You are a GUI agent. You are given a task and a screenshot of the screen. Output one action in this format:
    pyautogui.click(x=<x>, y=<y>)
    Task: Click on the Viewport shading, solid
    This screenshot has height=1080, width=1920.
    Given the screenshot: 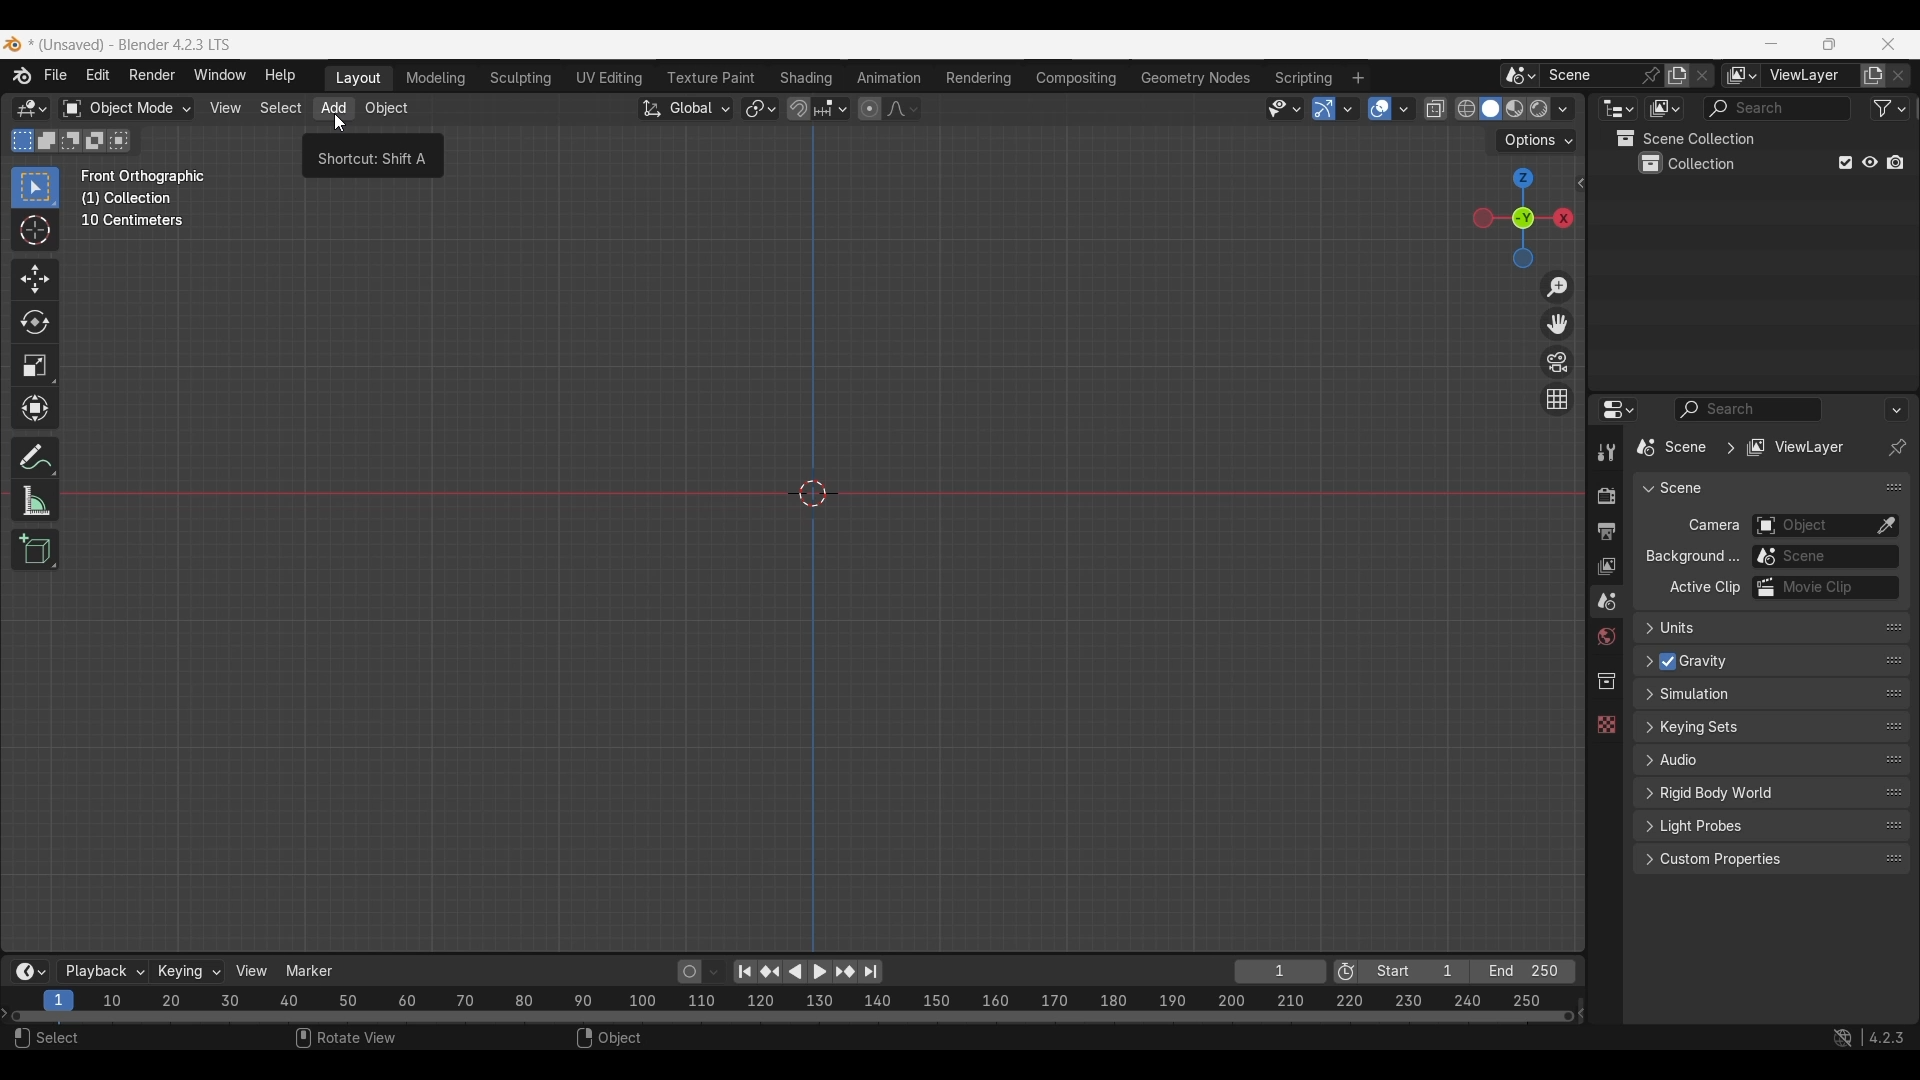 What is the action you would take?
    pyautogui.click(x=1490, y=109)
    